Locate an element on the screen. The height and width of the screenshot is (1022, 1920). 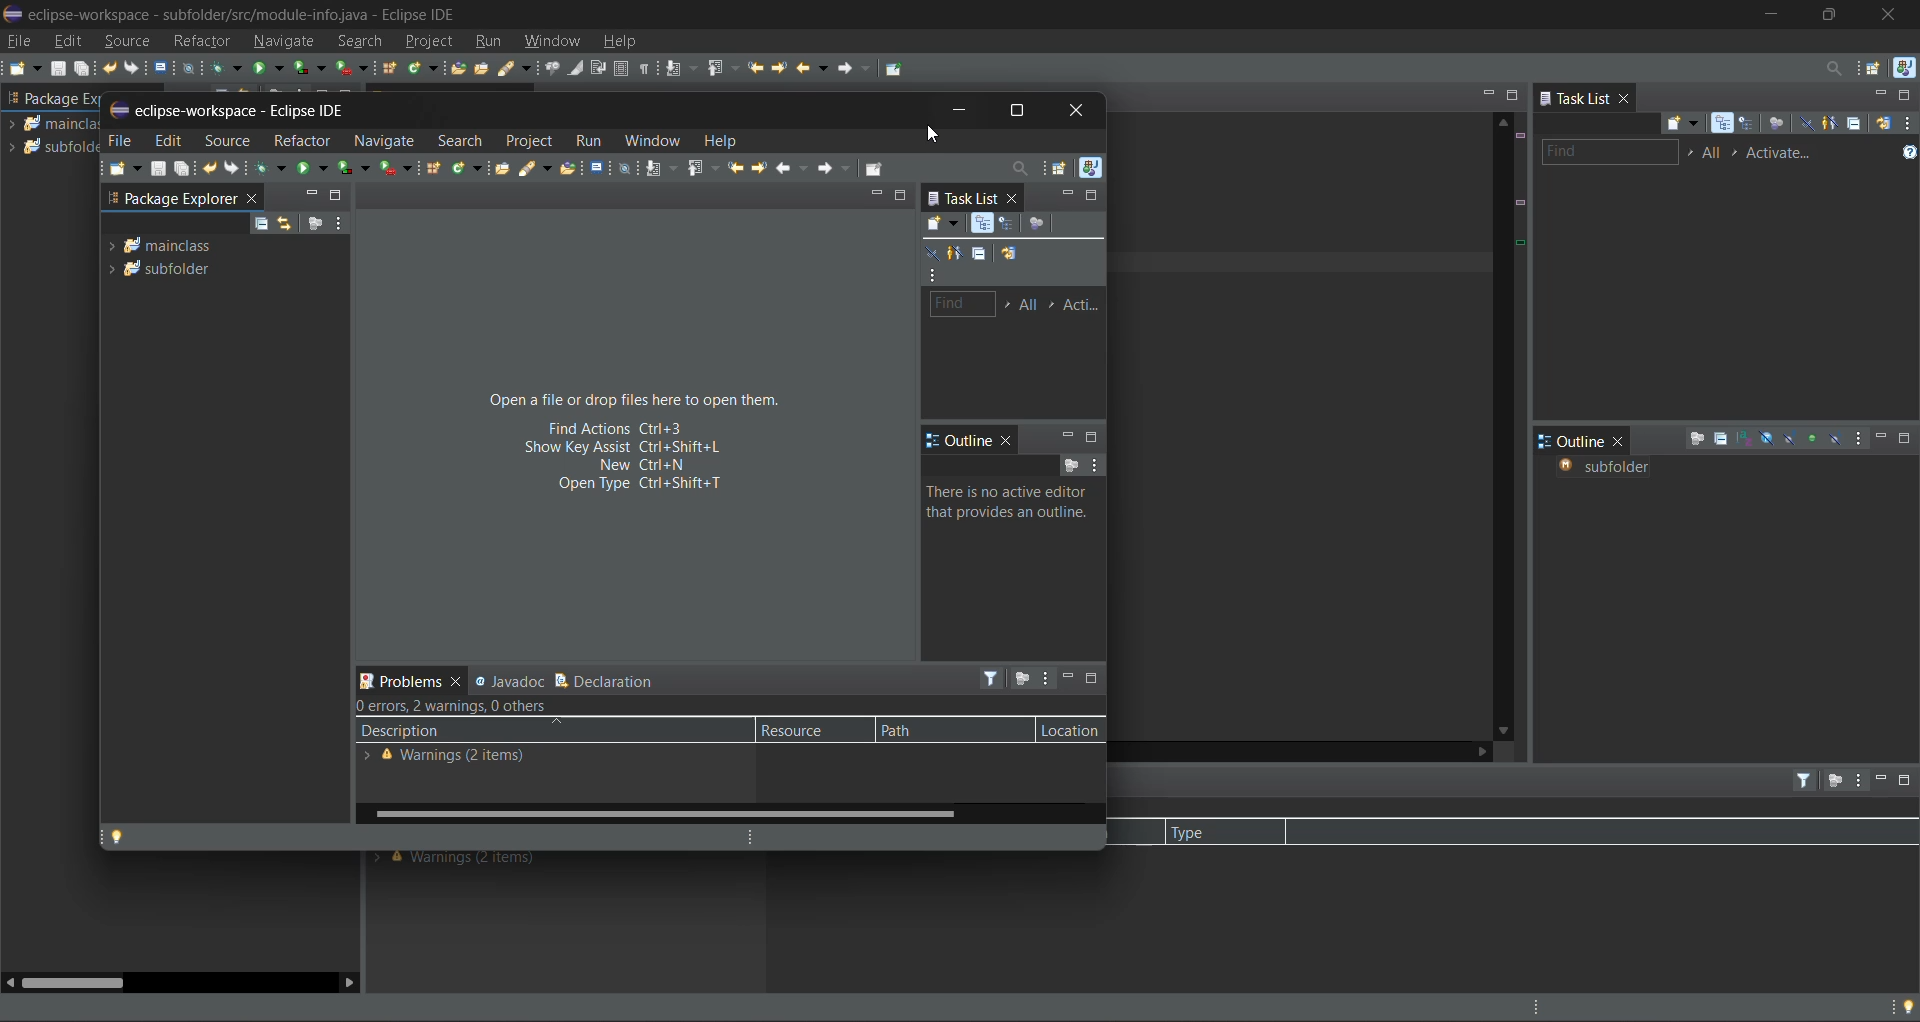
open task is located at coordinates (483, 70).